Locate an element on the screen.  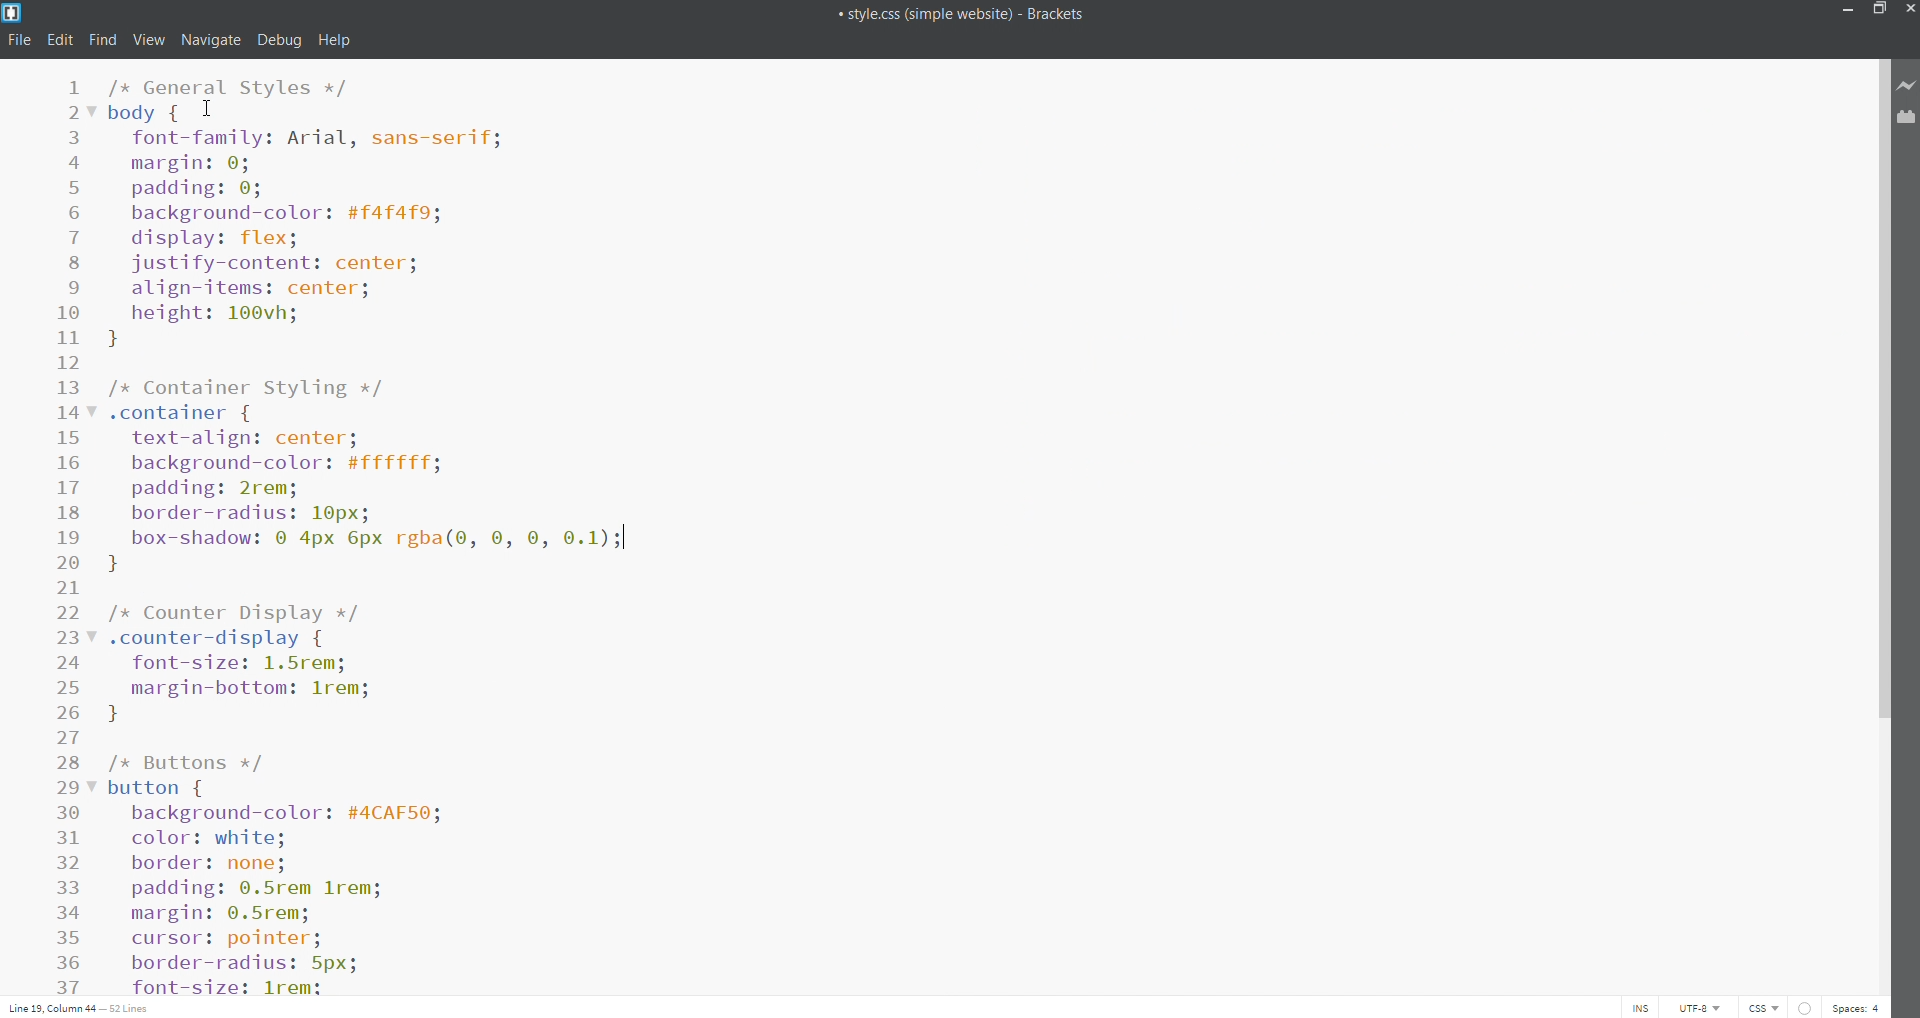
help is located at coordinates (336, 40).